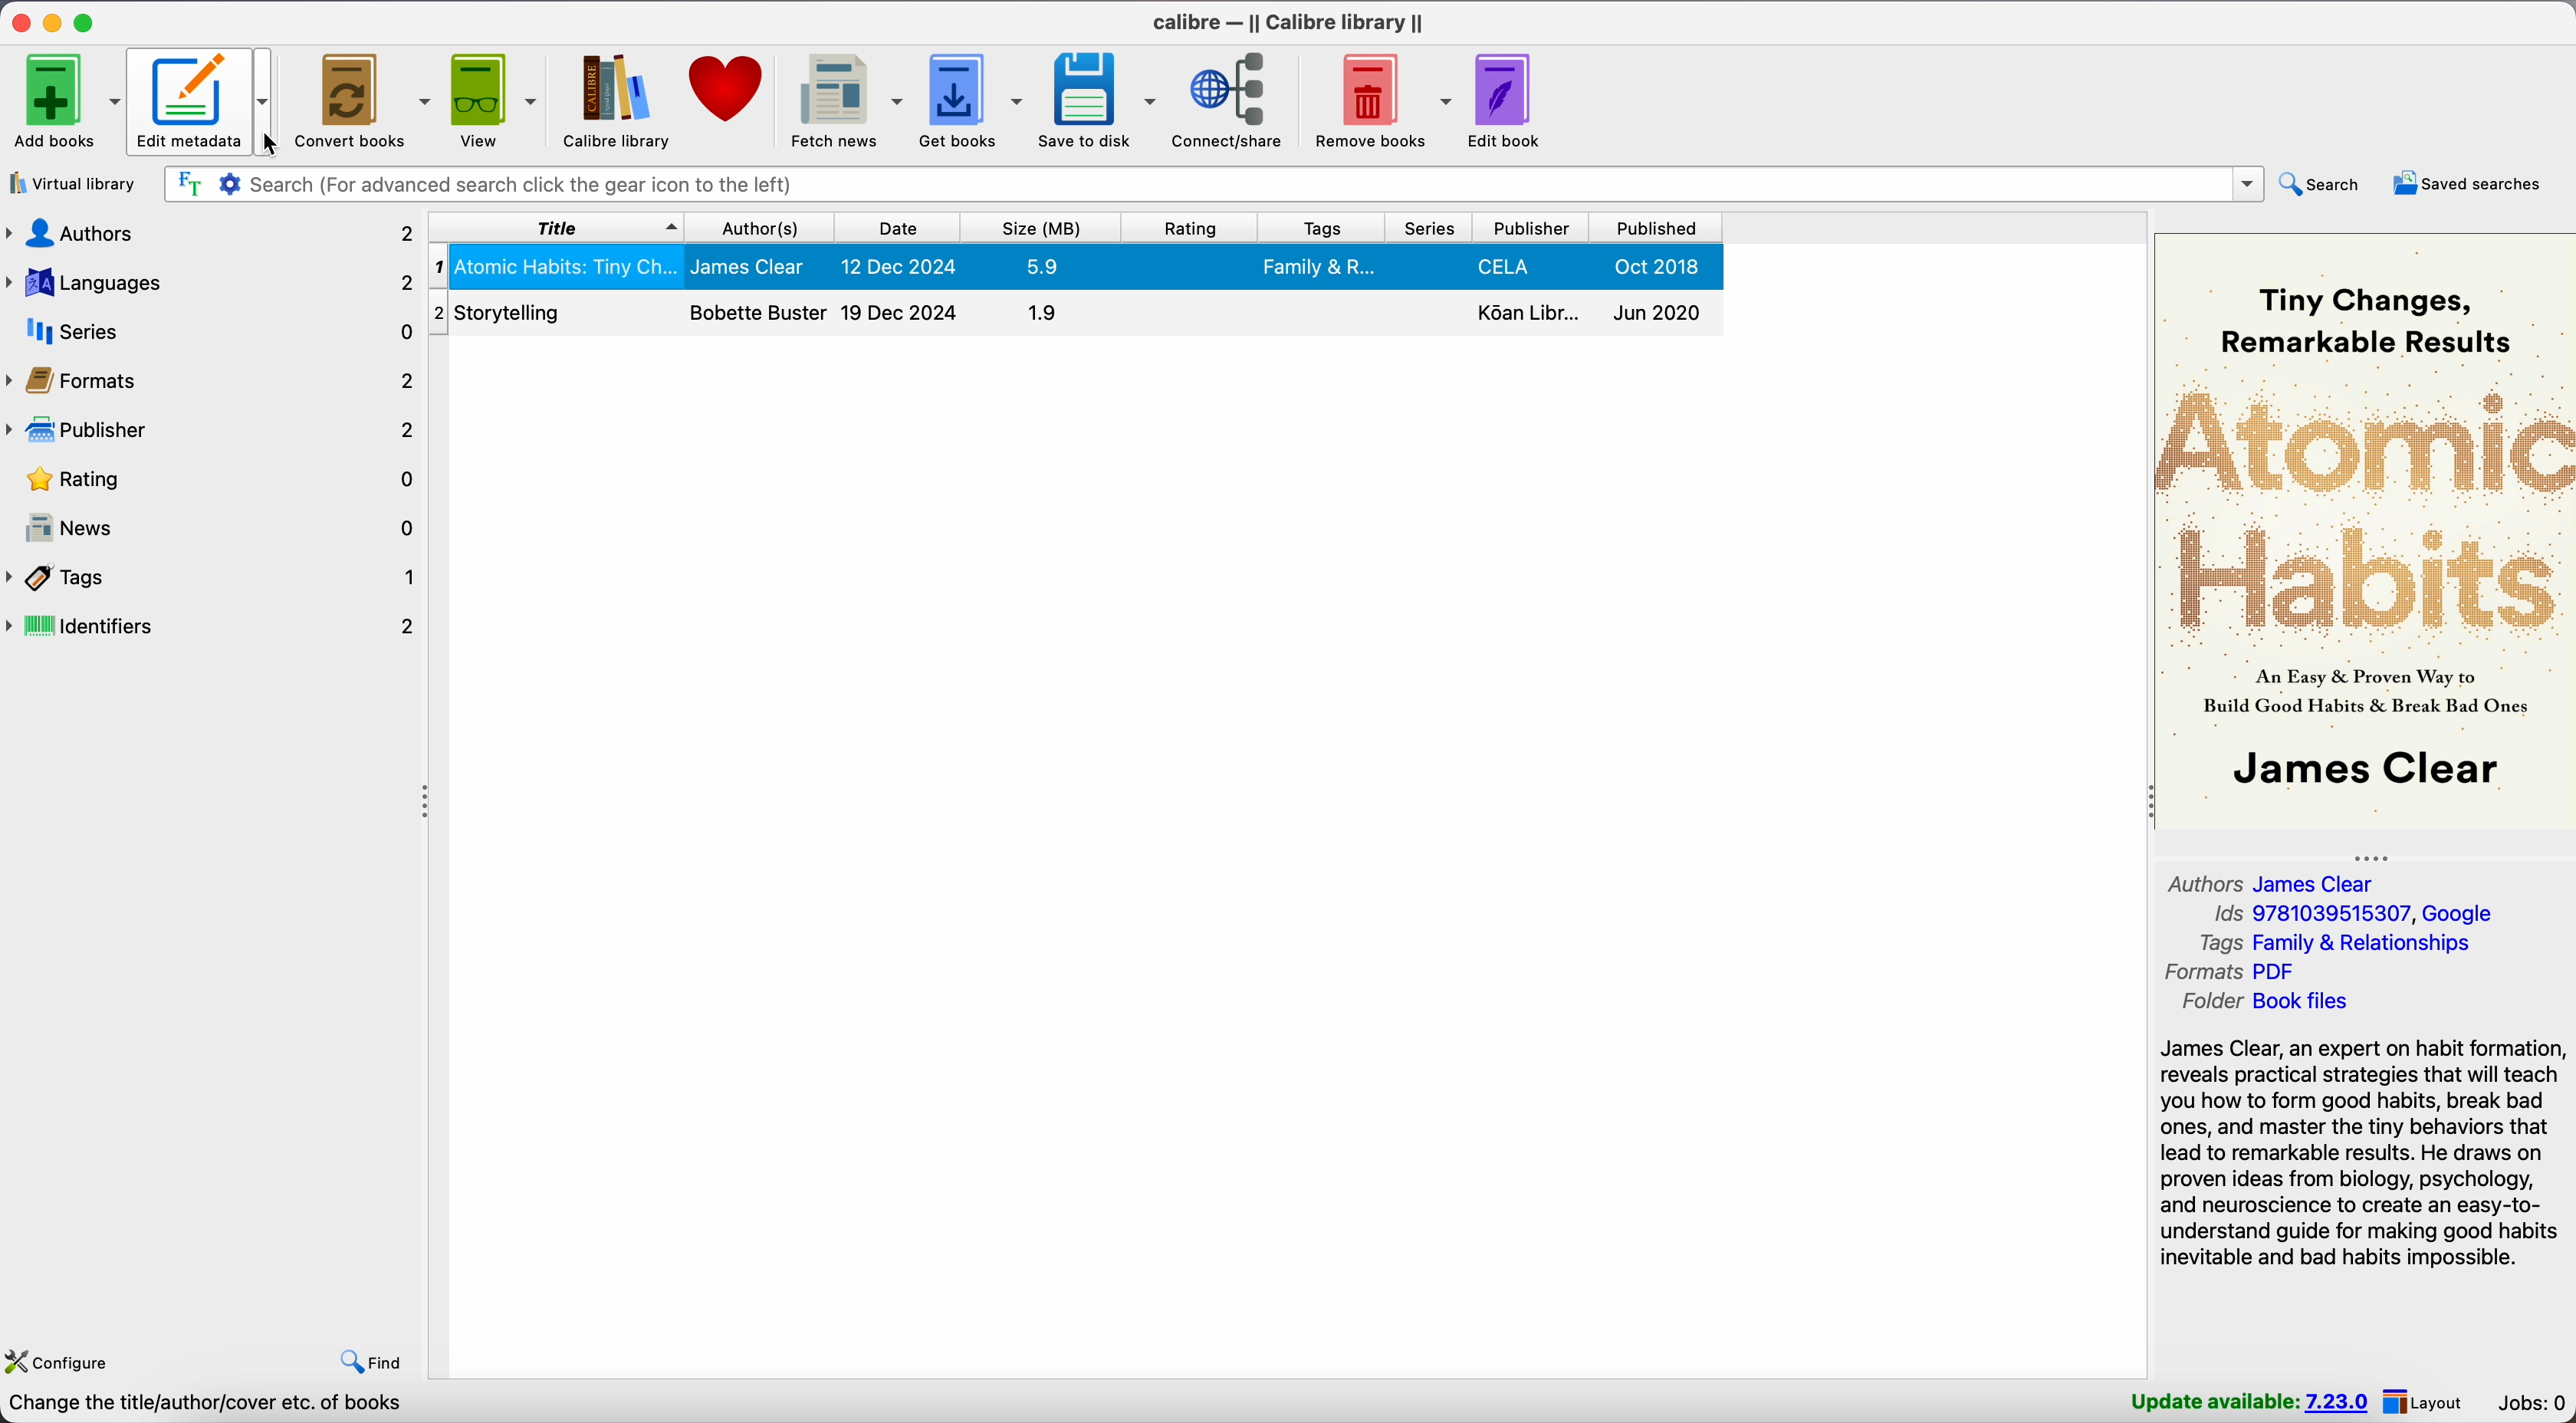 The image size is (2576, 1423). What do you see at coordinates (760, 228) in the screenshot?
I see `author(s)` at bounding box center [760, 228].